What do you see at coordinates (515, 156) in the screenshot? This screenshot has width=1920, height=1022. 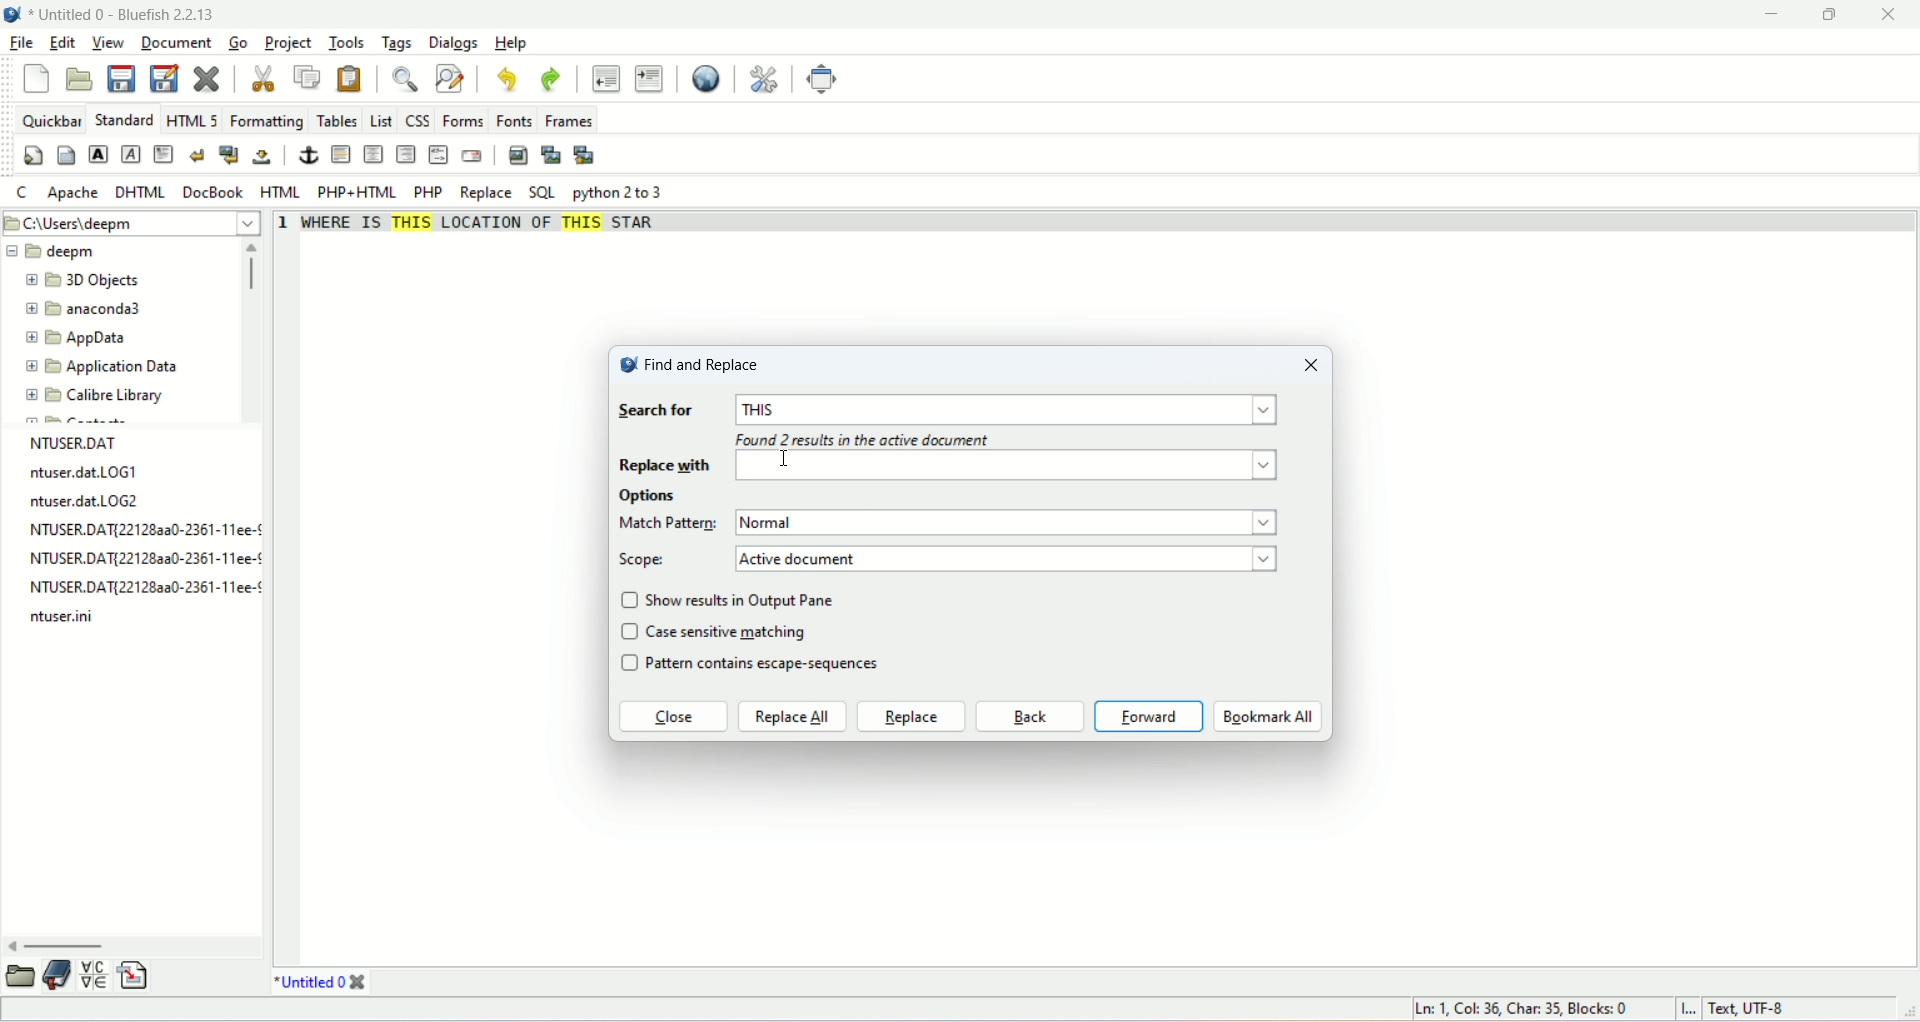 I see `insert image` at bounding box center [515, 156].